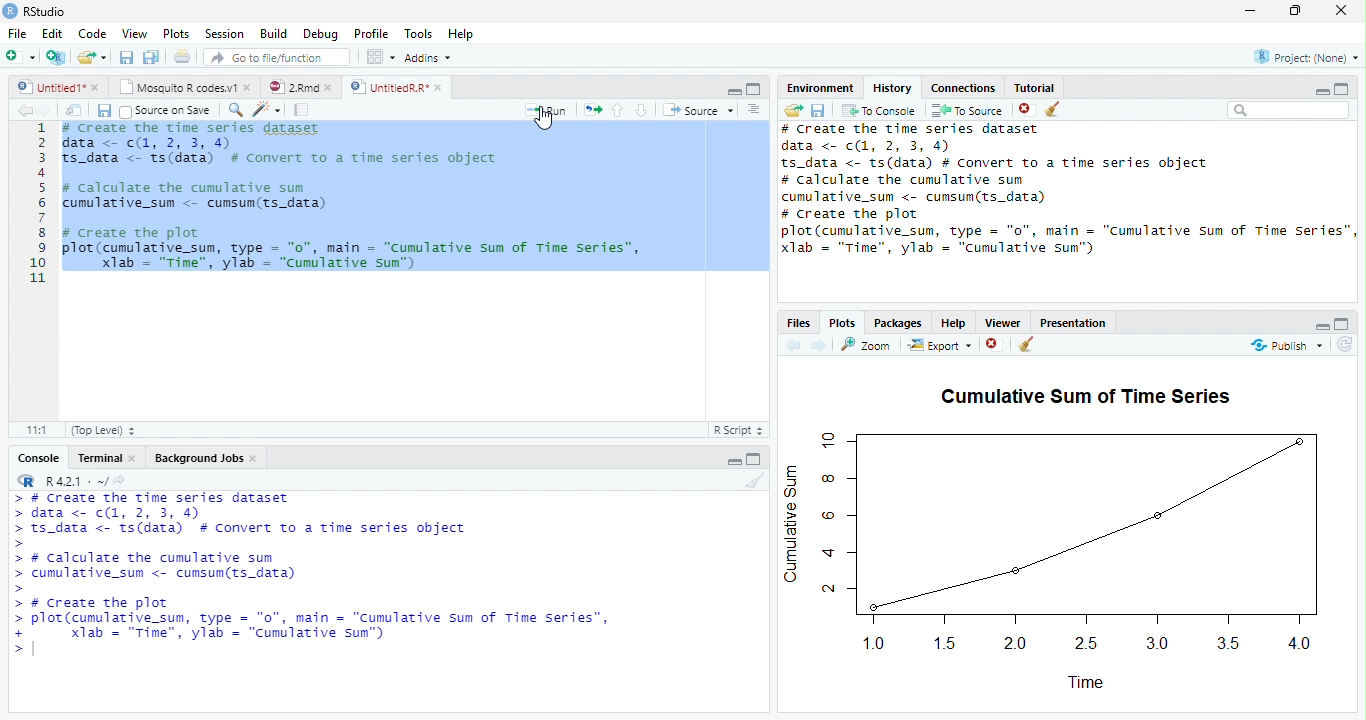 The height and width of the screenshot is (720, 1366). Describe the element at coordinates (879, 113) in the screenshot. I see `To Console` at that location.